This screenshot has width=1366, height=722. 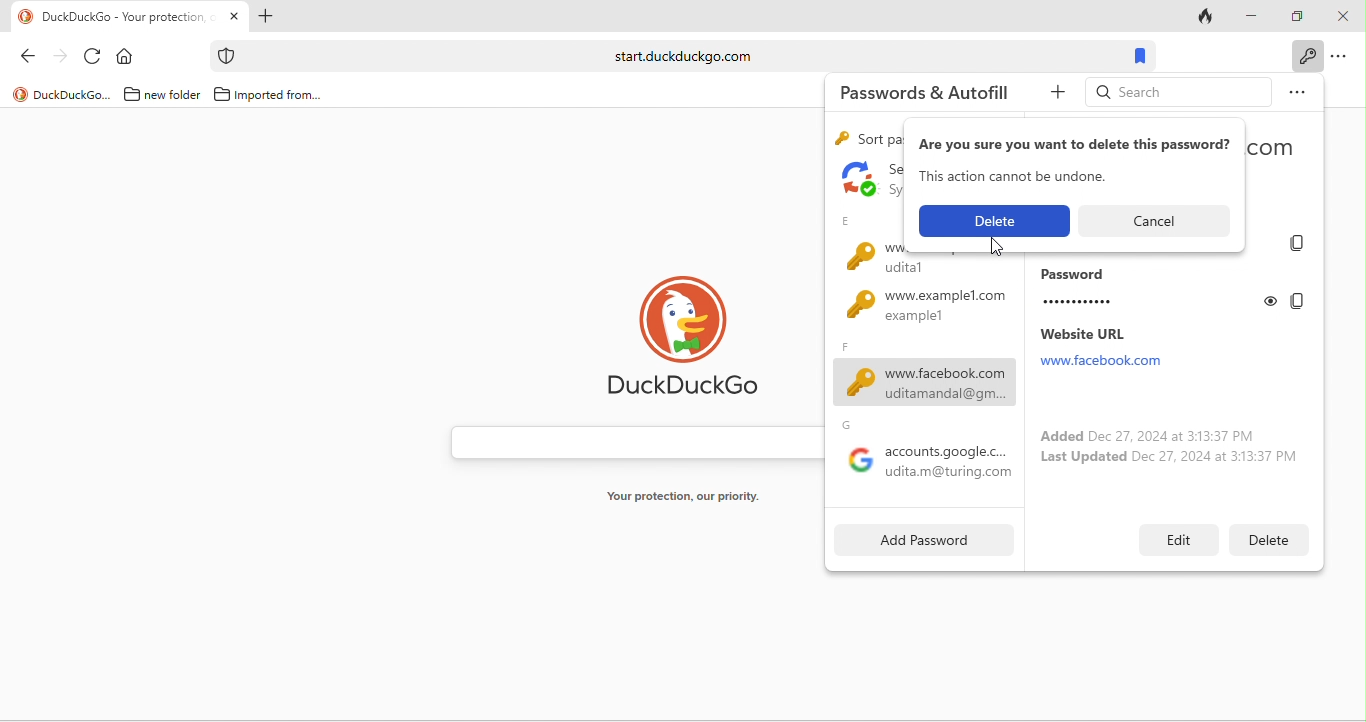 I want to click on reload, so click(x=94, y=58).